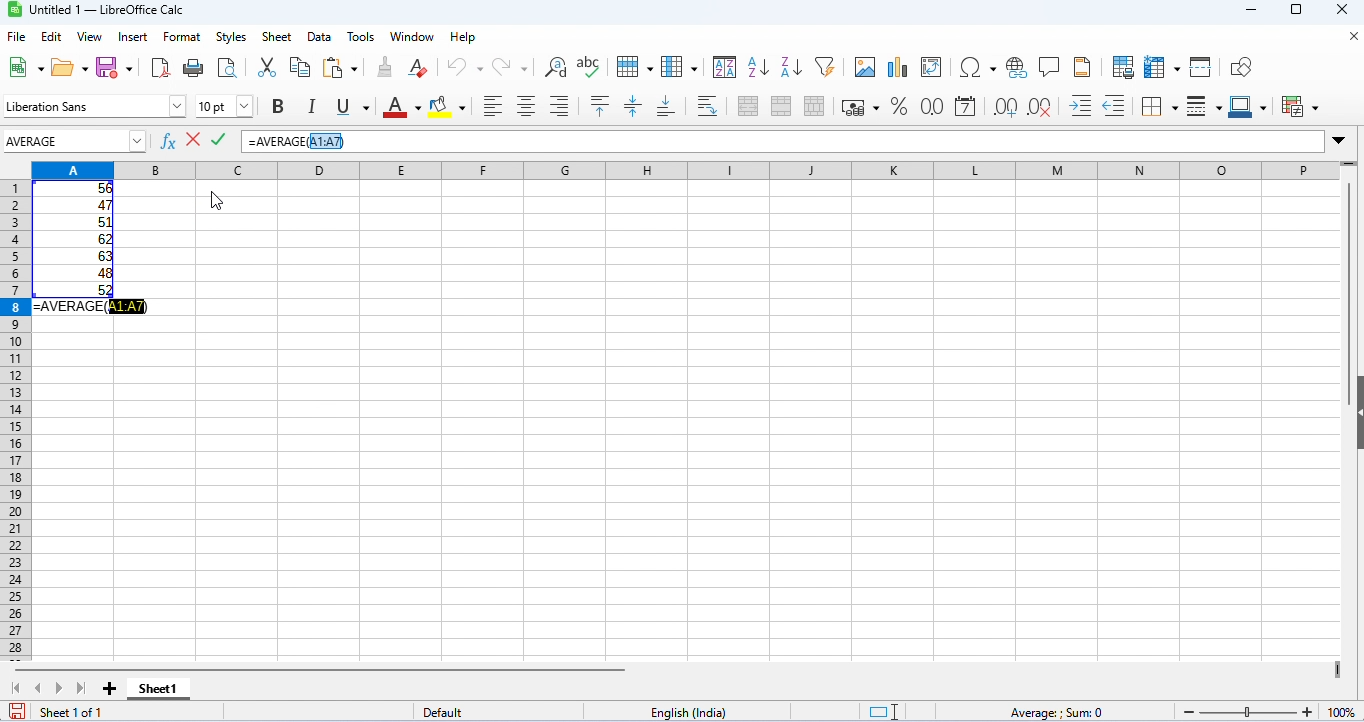 Image resolution: width=1364 pixels, height=722 pixels. What do you see at coordinates (228, 67) in the screenshot?
I see `toggle print preview` at bounding box center [228, 67].